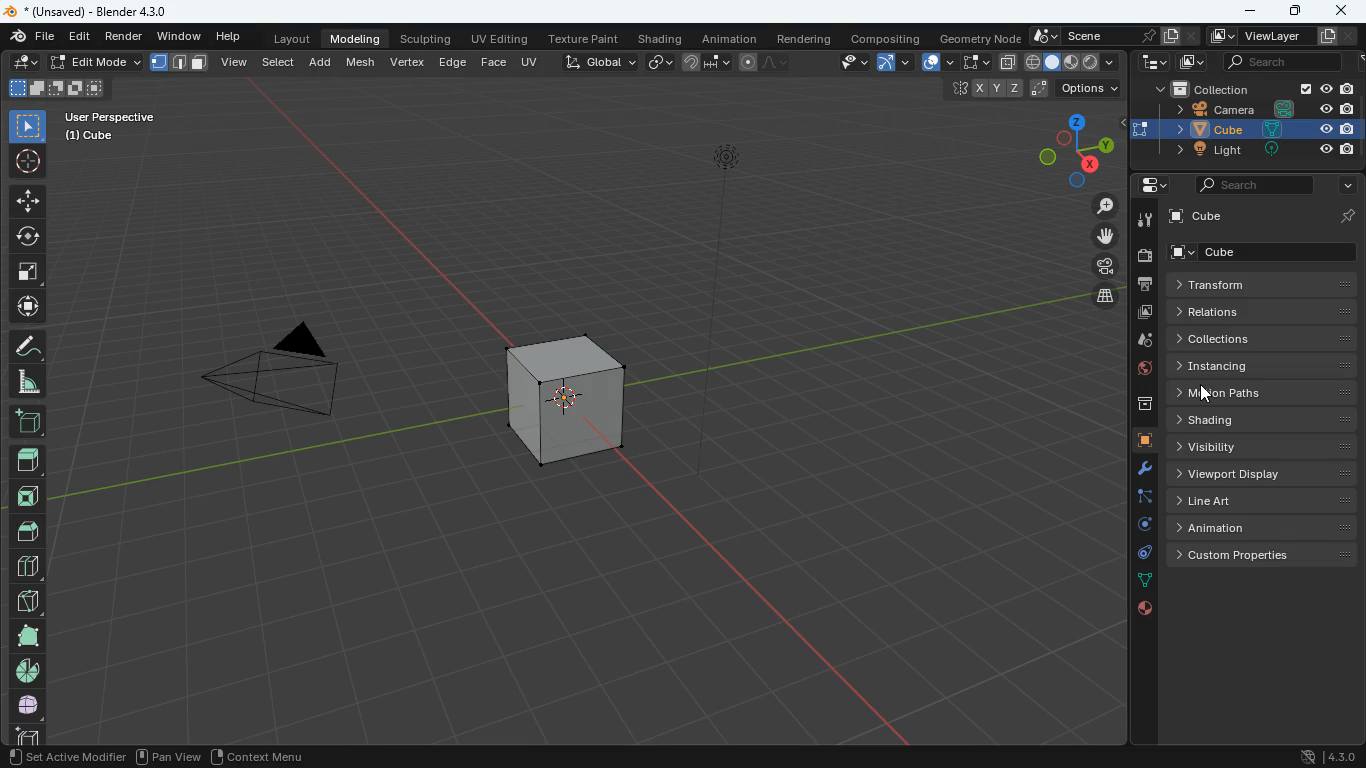 The width and height of the screenshot is (1366, 768). What do you see at coordinates (937, 63) in the screenshot?
I see `overlap` at bounding box center [937, 63].